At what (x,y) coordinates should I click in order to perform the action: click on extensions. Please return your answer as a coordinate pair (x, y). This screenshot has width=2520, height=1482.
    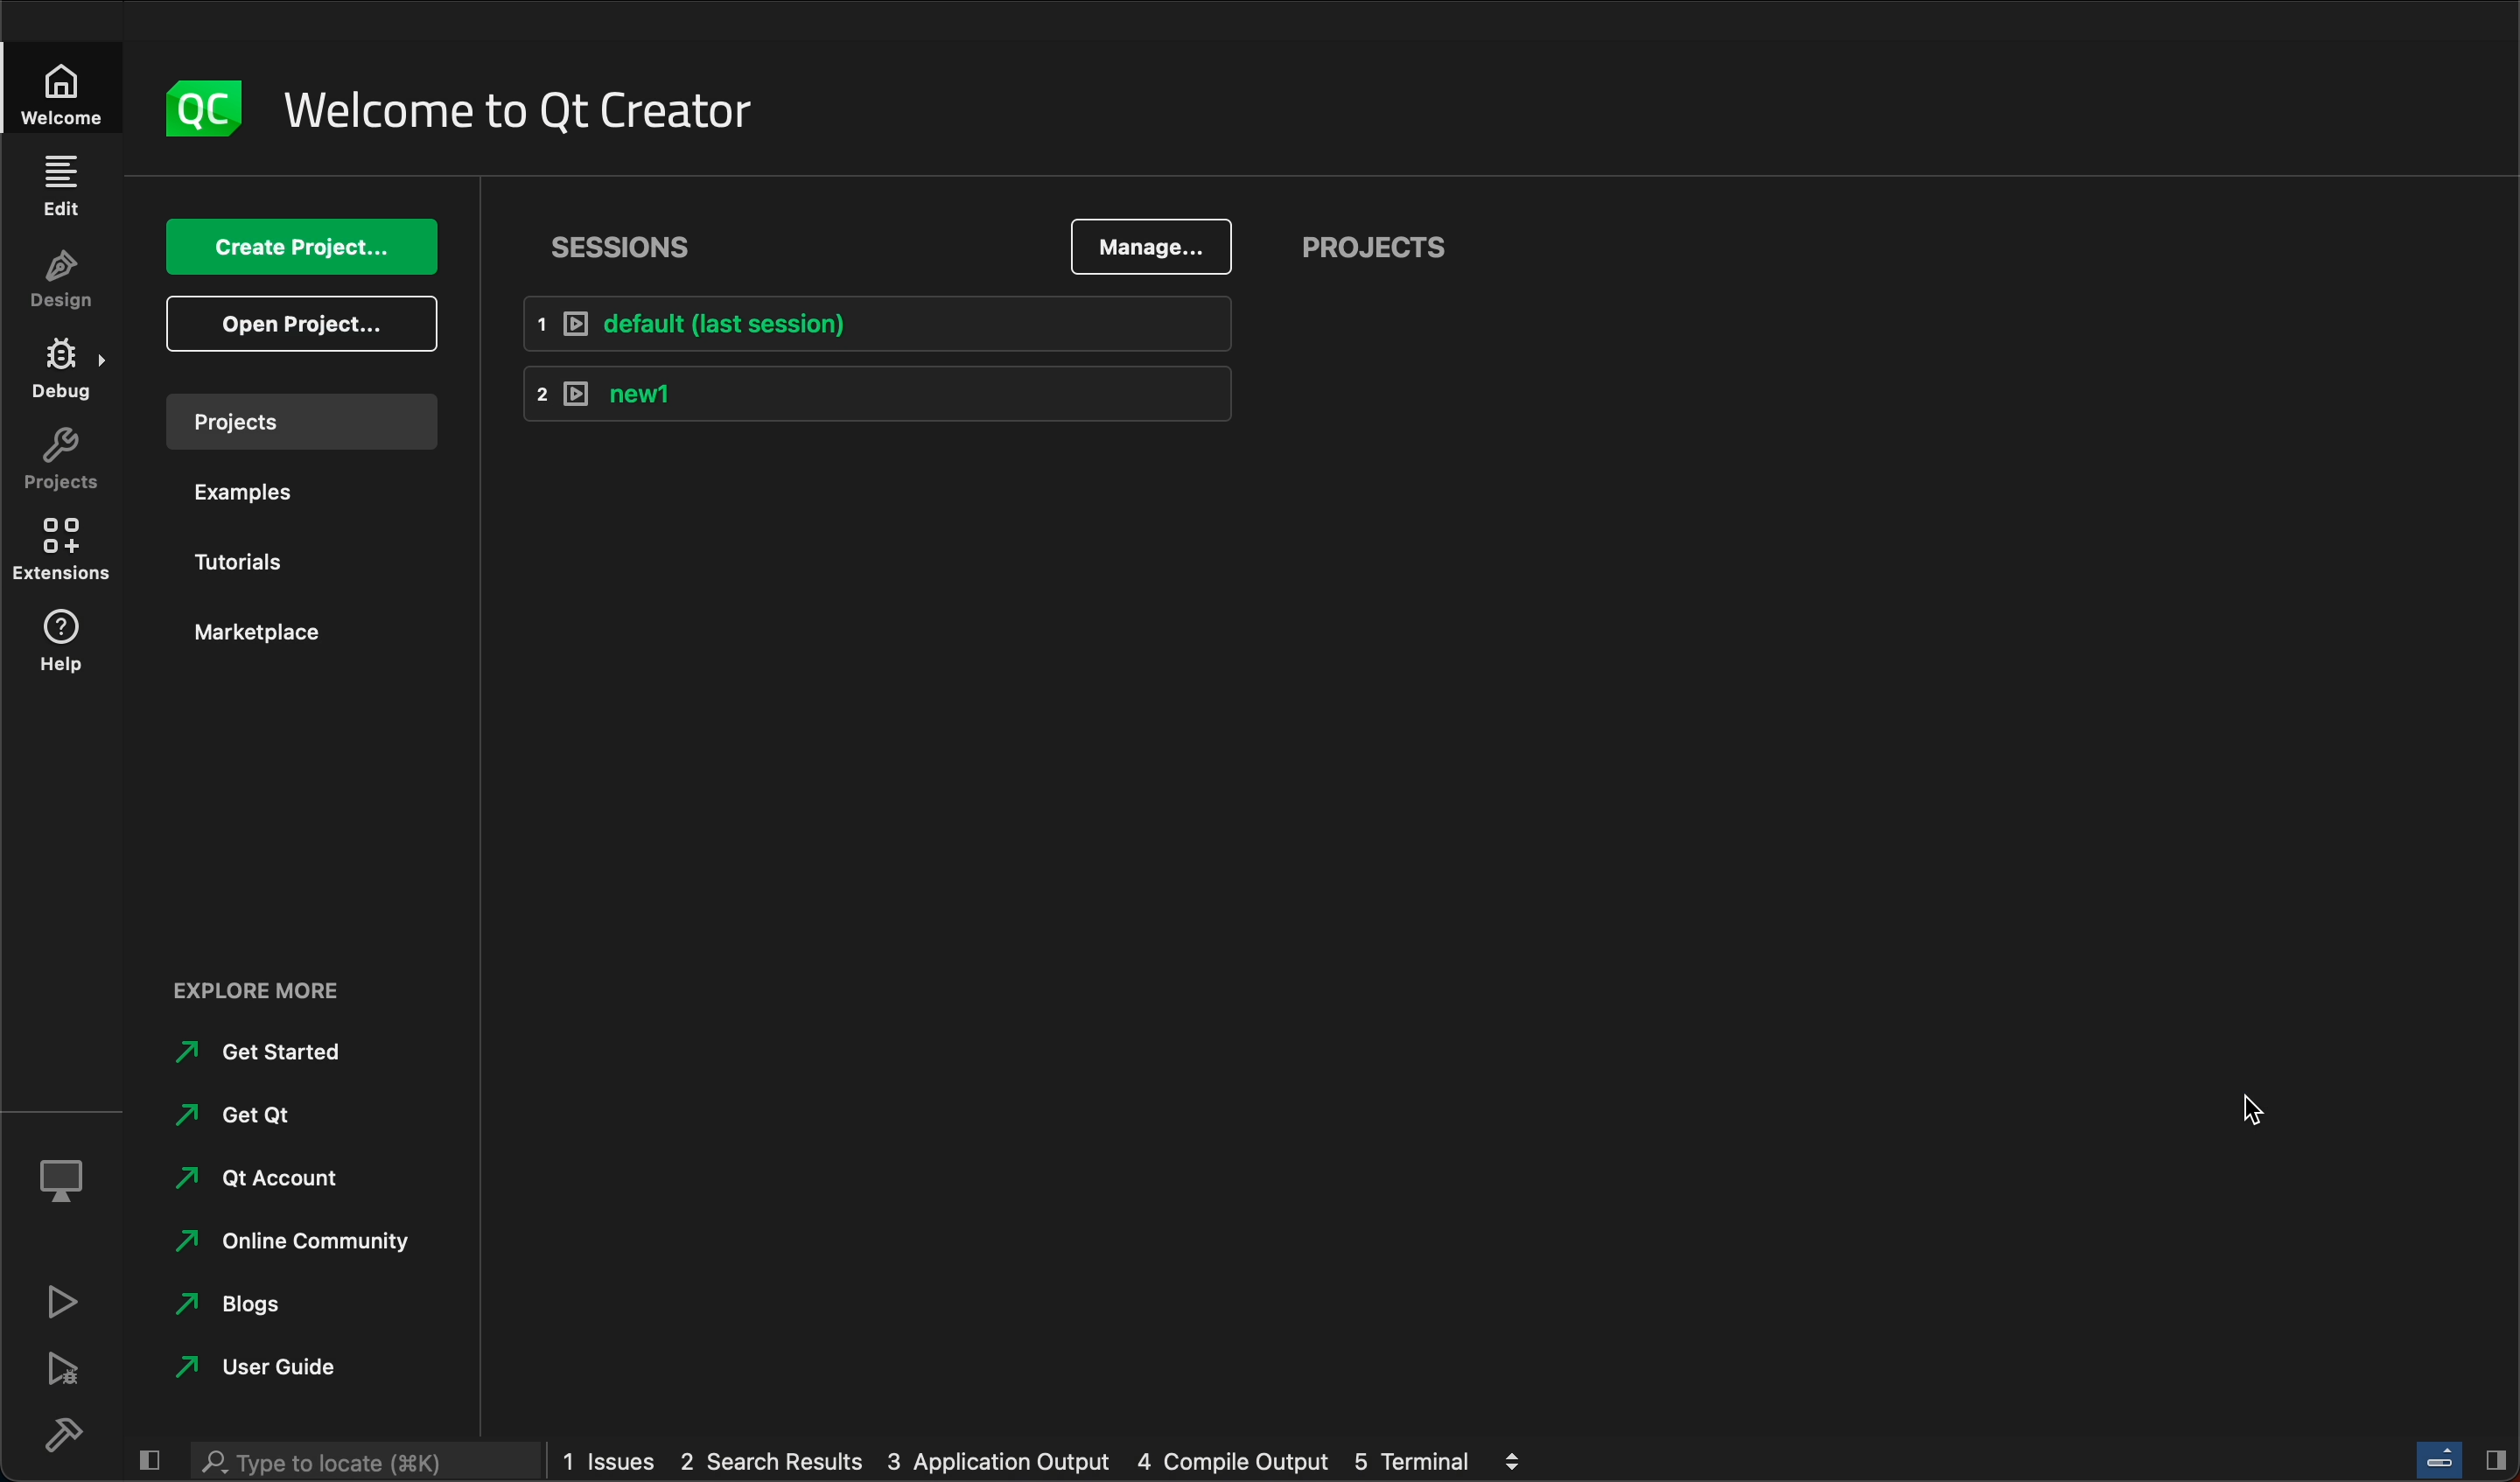
    Looking at the image, I should click on (64, 552).